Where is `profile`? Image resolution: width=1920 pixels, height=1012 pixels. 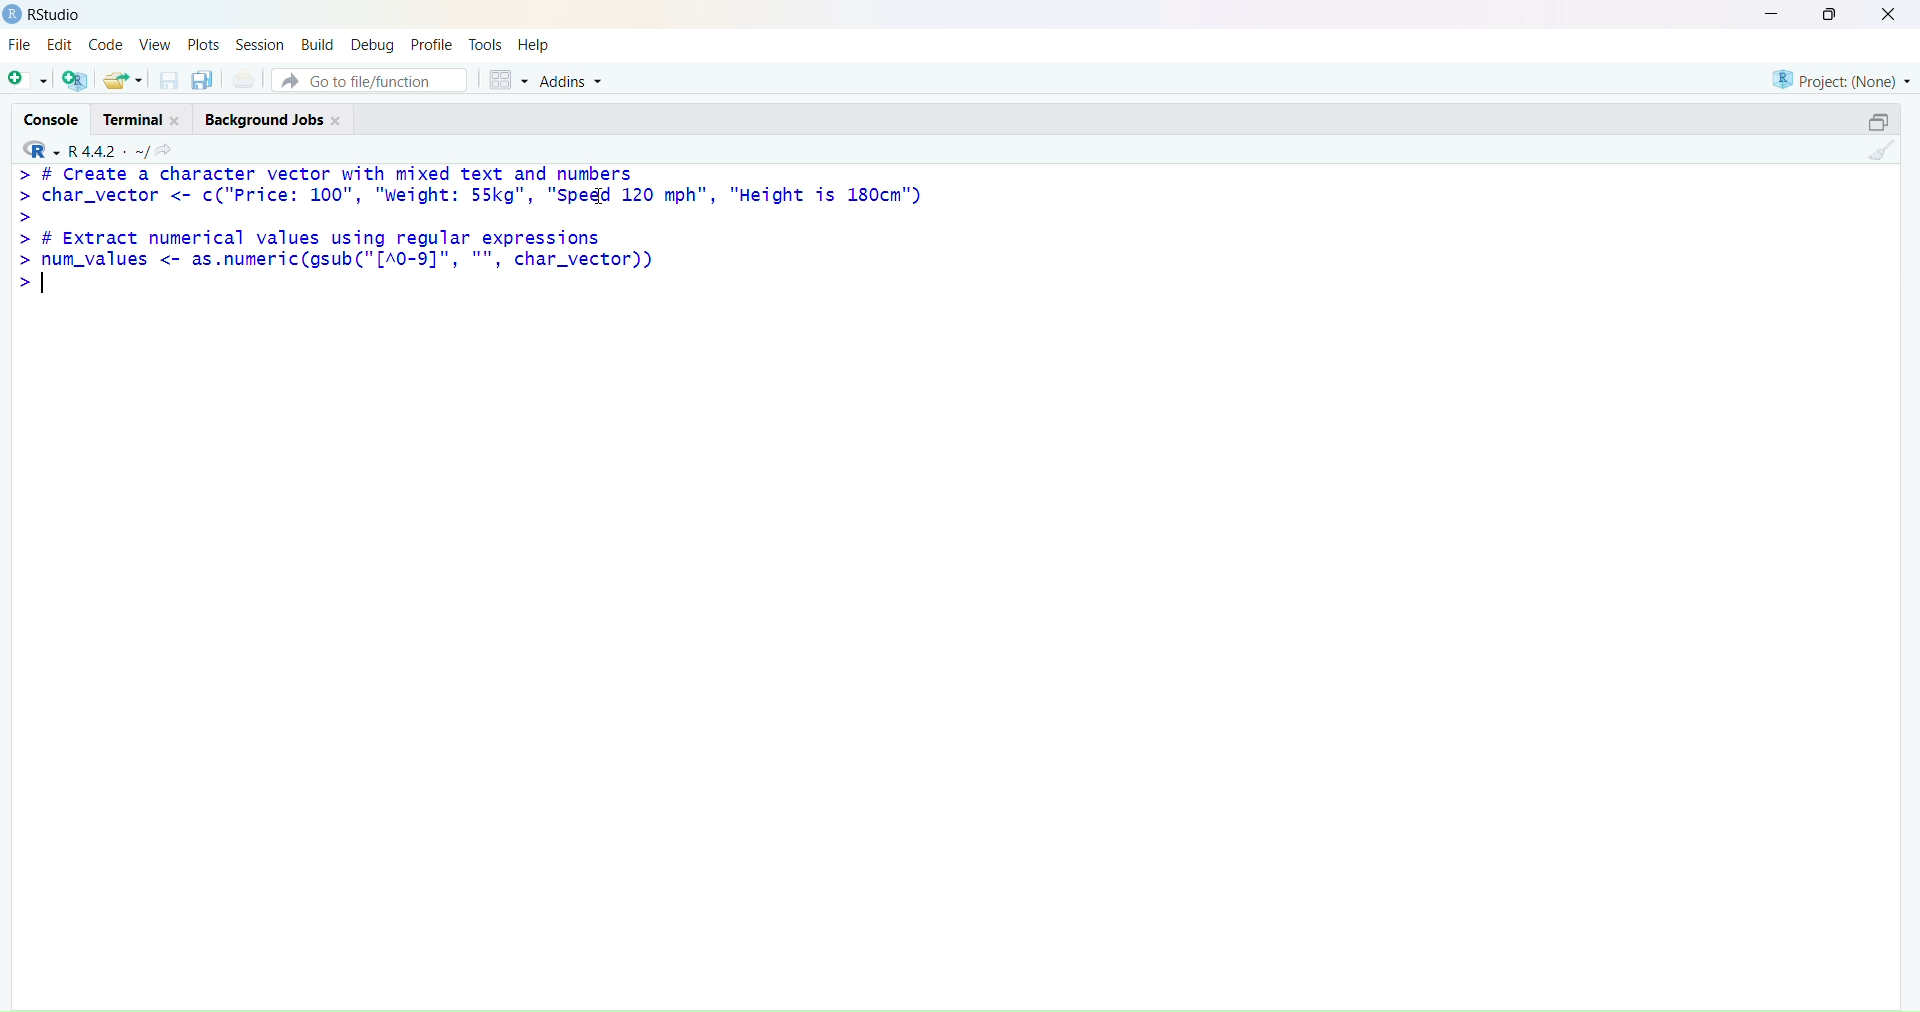
profile is located at coordinates (432, 46).